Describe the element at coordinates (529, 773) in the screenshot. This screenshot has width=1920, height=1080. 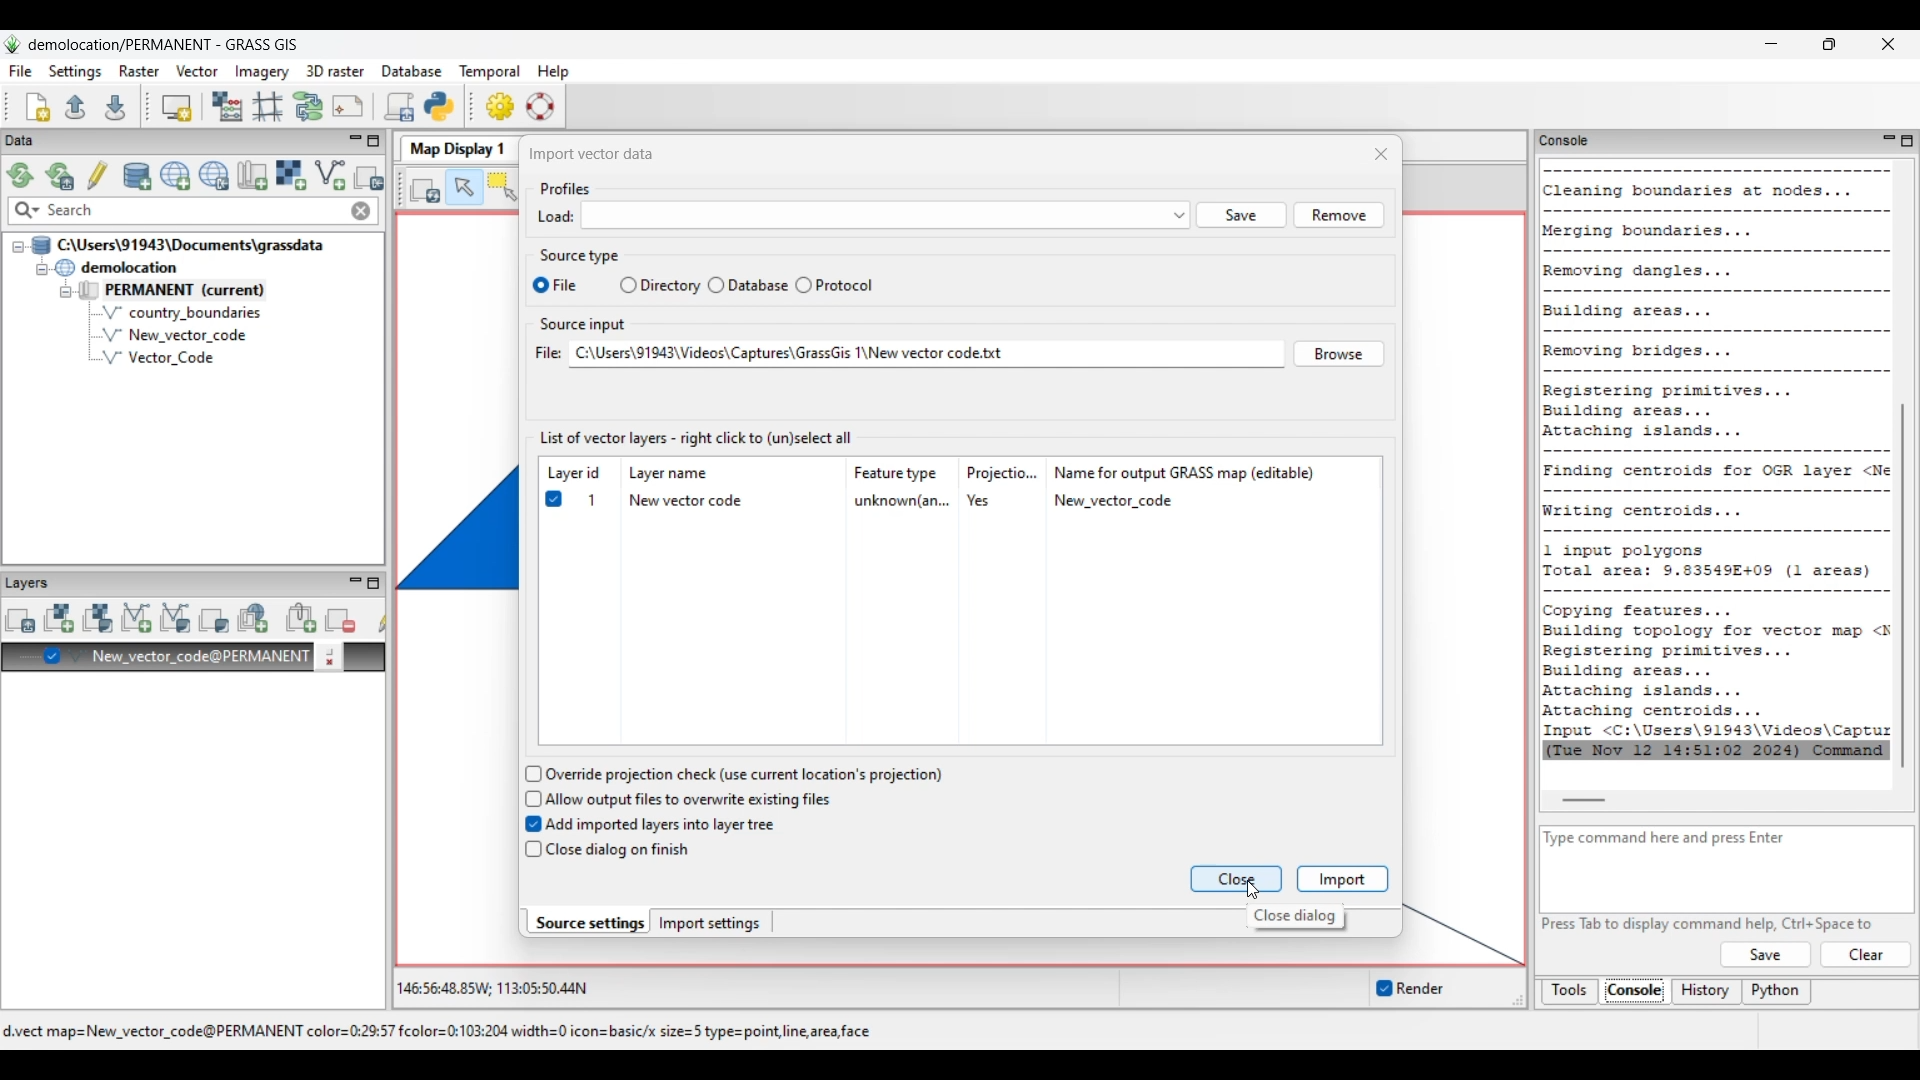
I see `checkbox` at that location.